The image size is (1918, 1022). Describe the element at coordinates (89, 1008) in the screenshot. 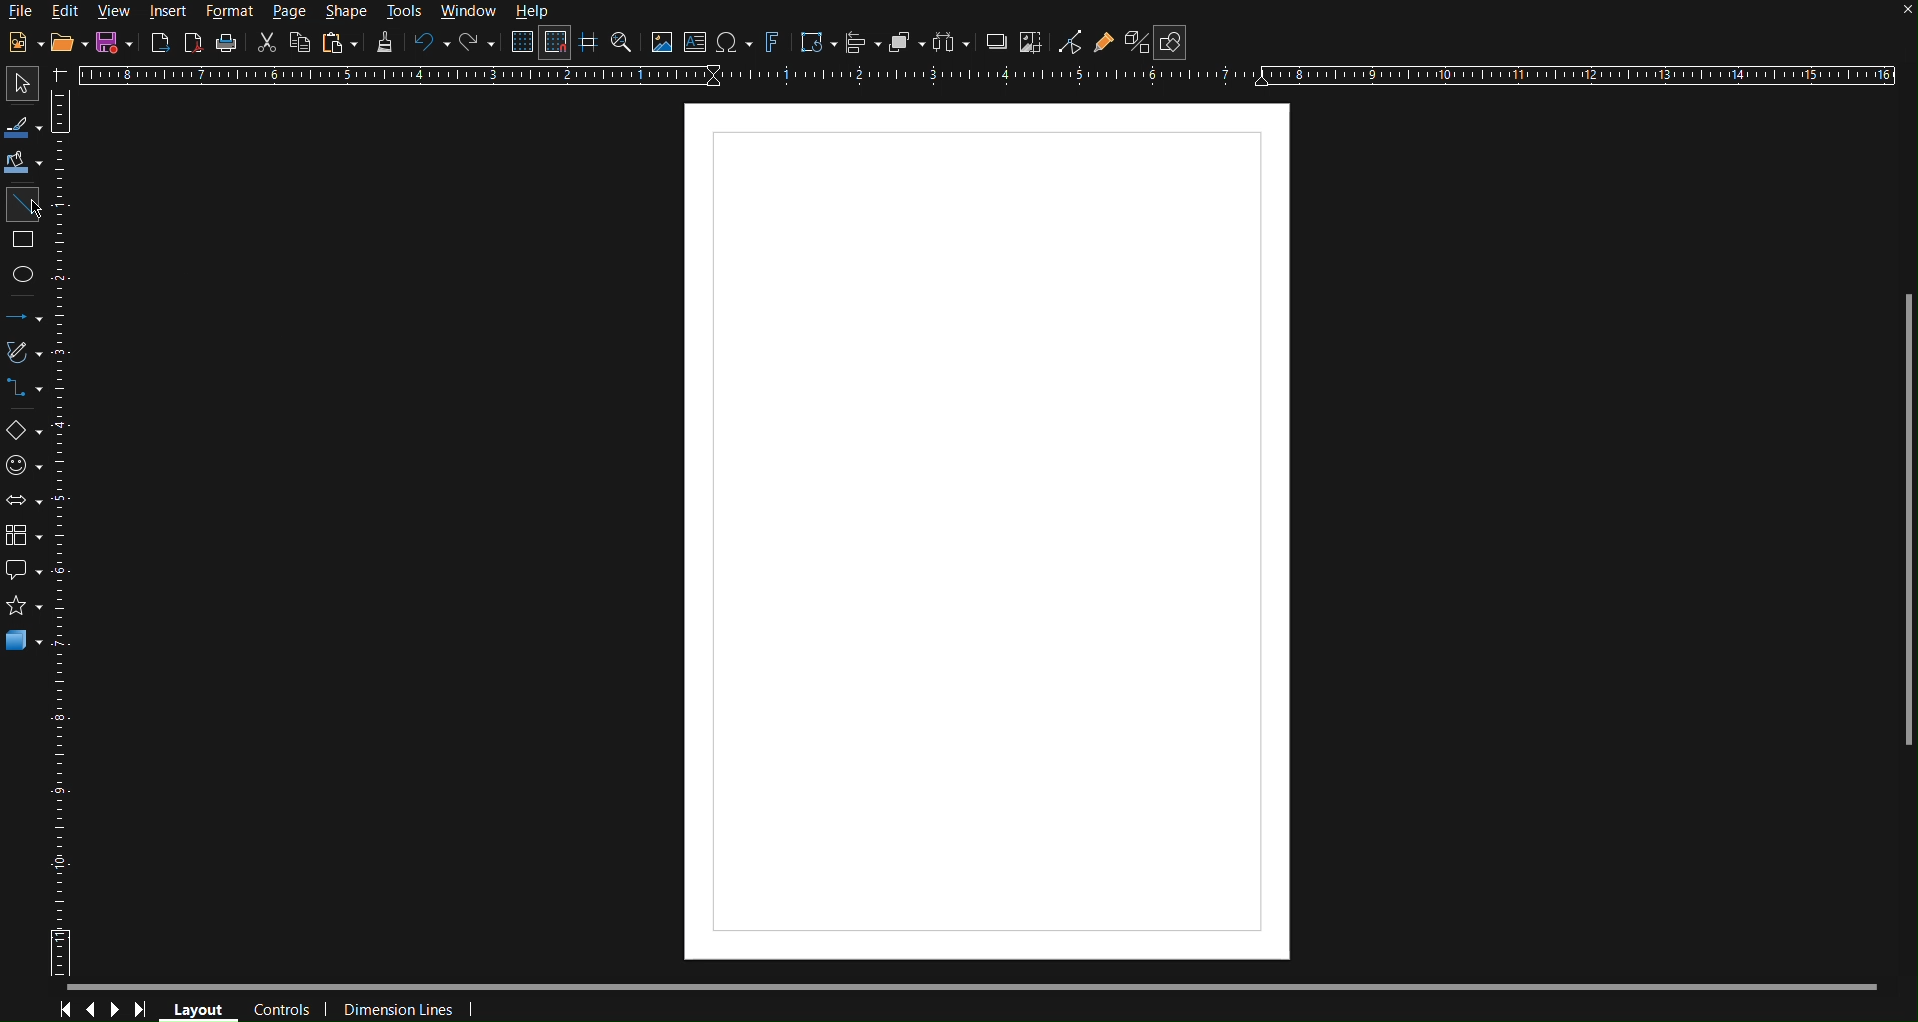

I see `Previous` at that location.